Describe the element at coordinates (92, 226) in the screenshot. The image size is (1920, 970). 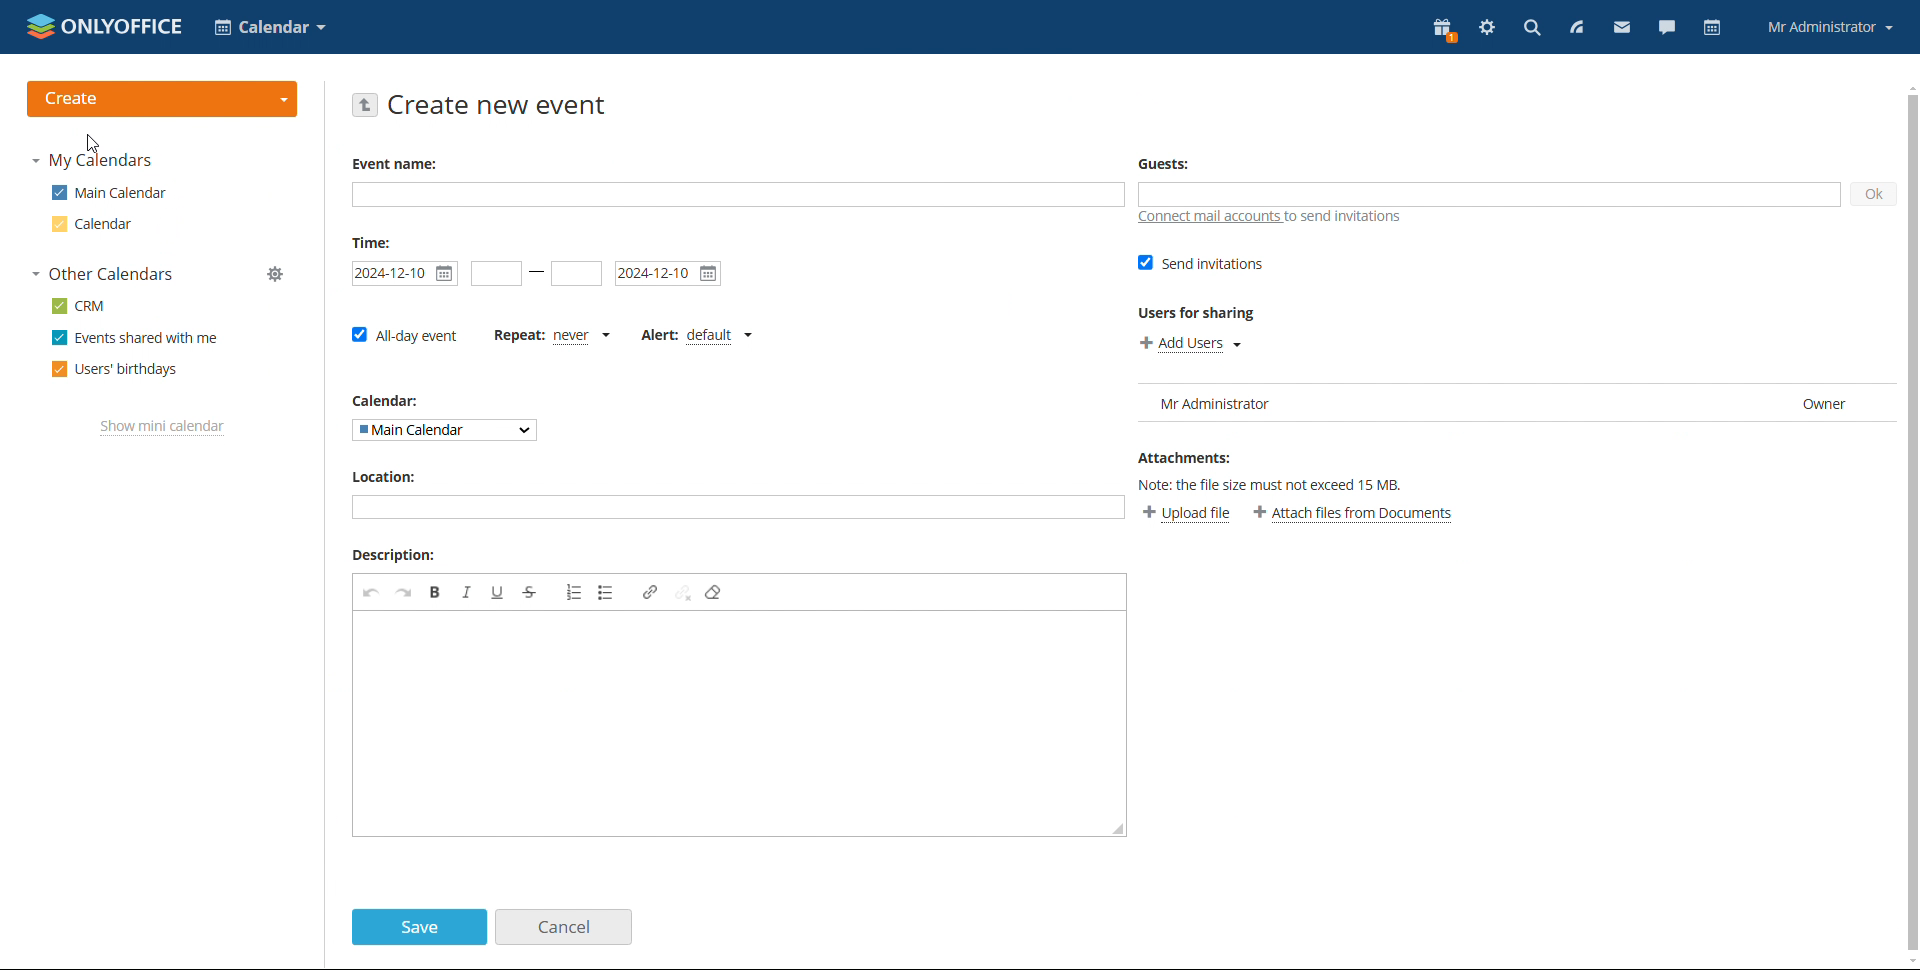
I see `calendar` at that location.